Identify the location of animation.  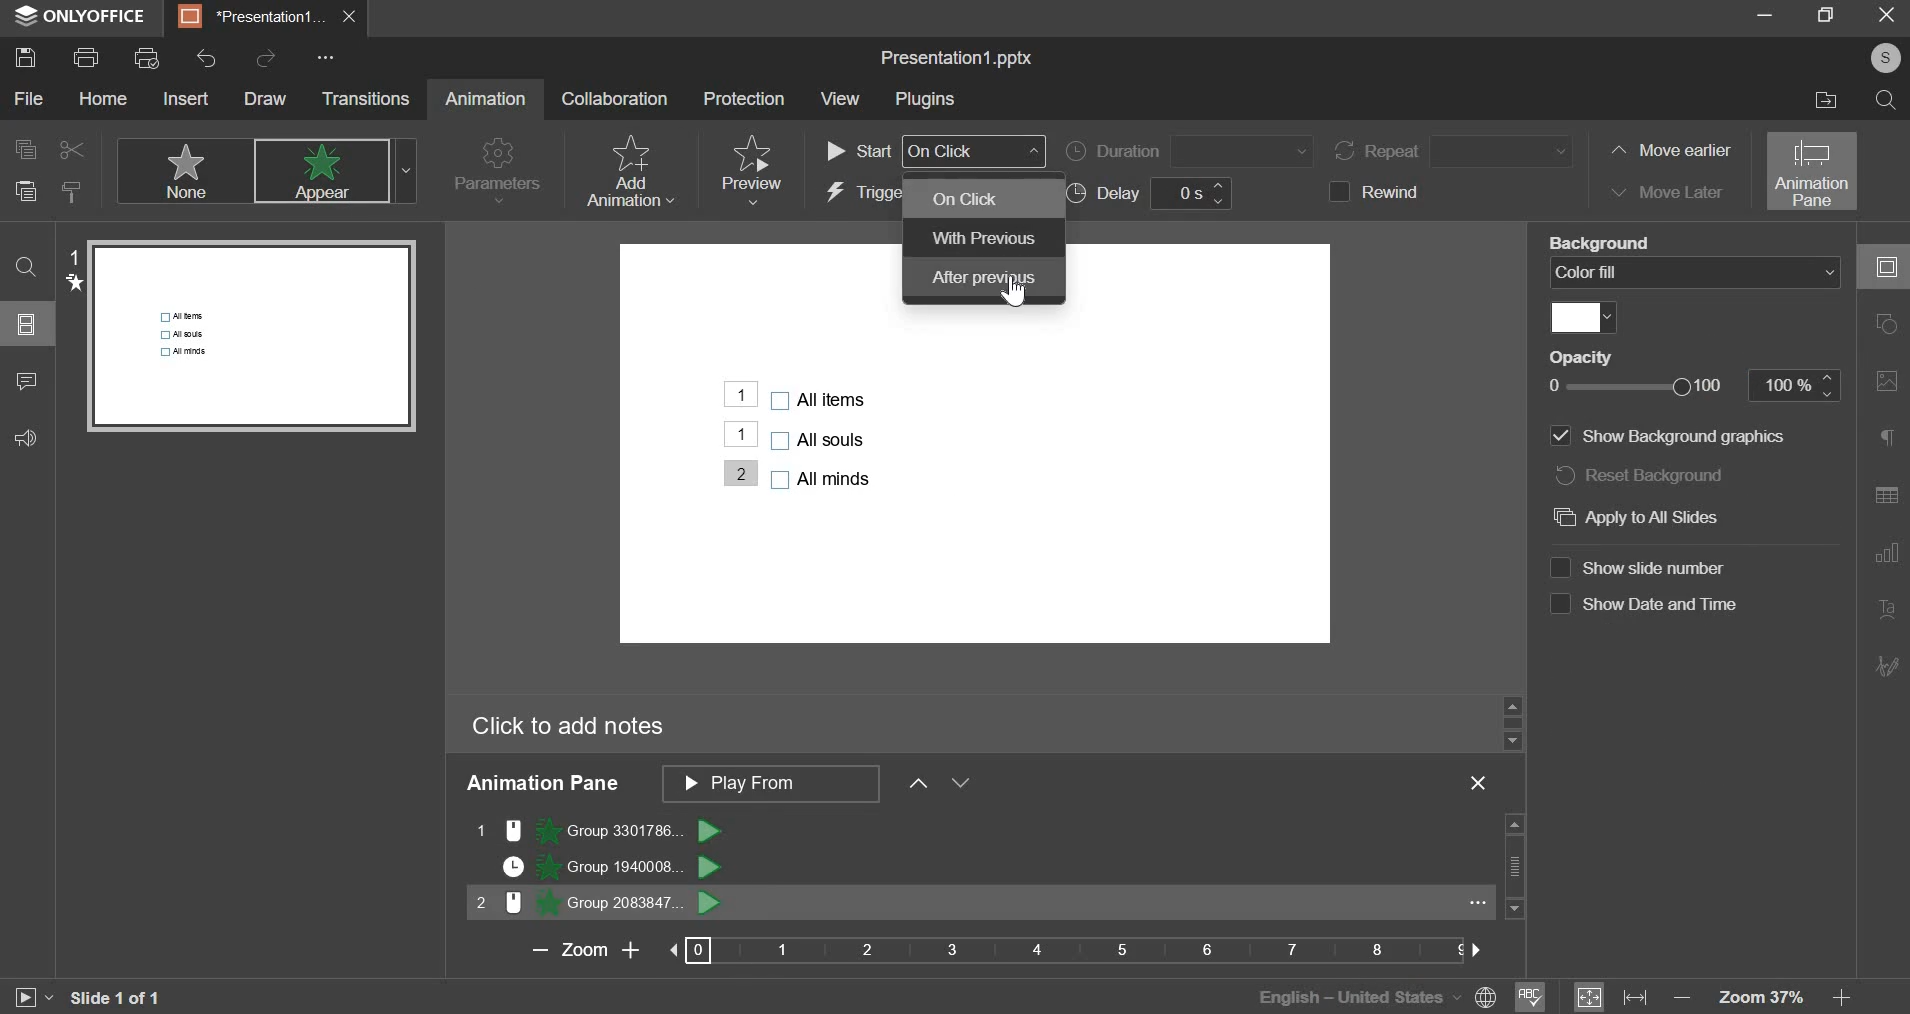
(485, 98).